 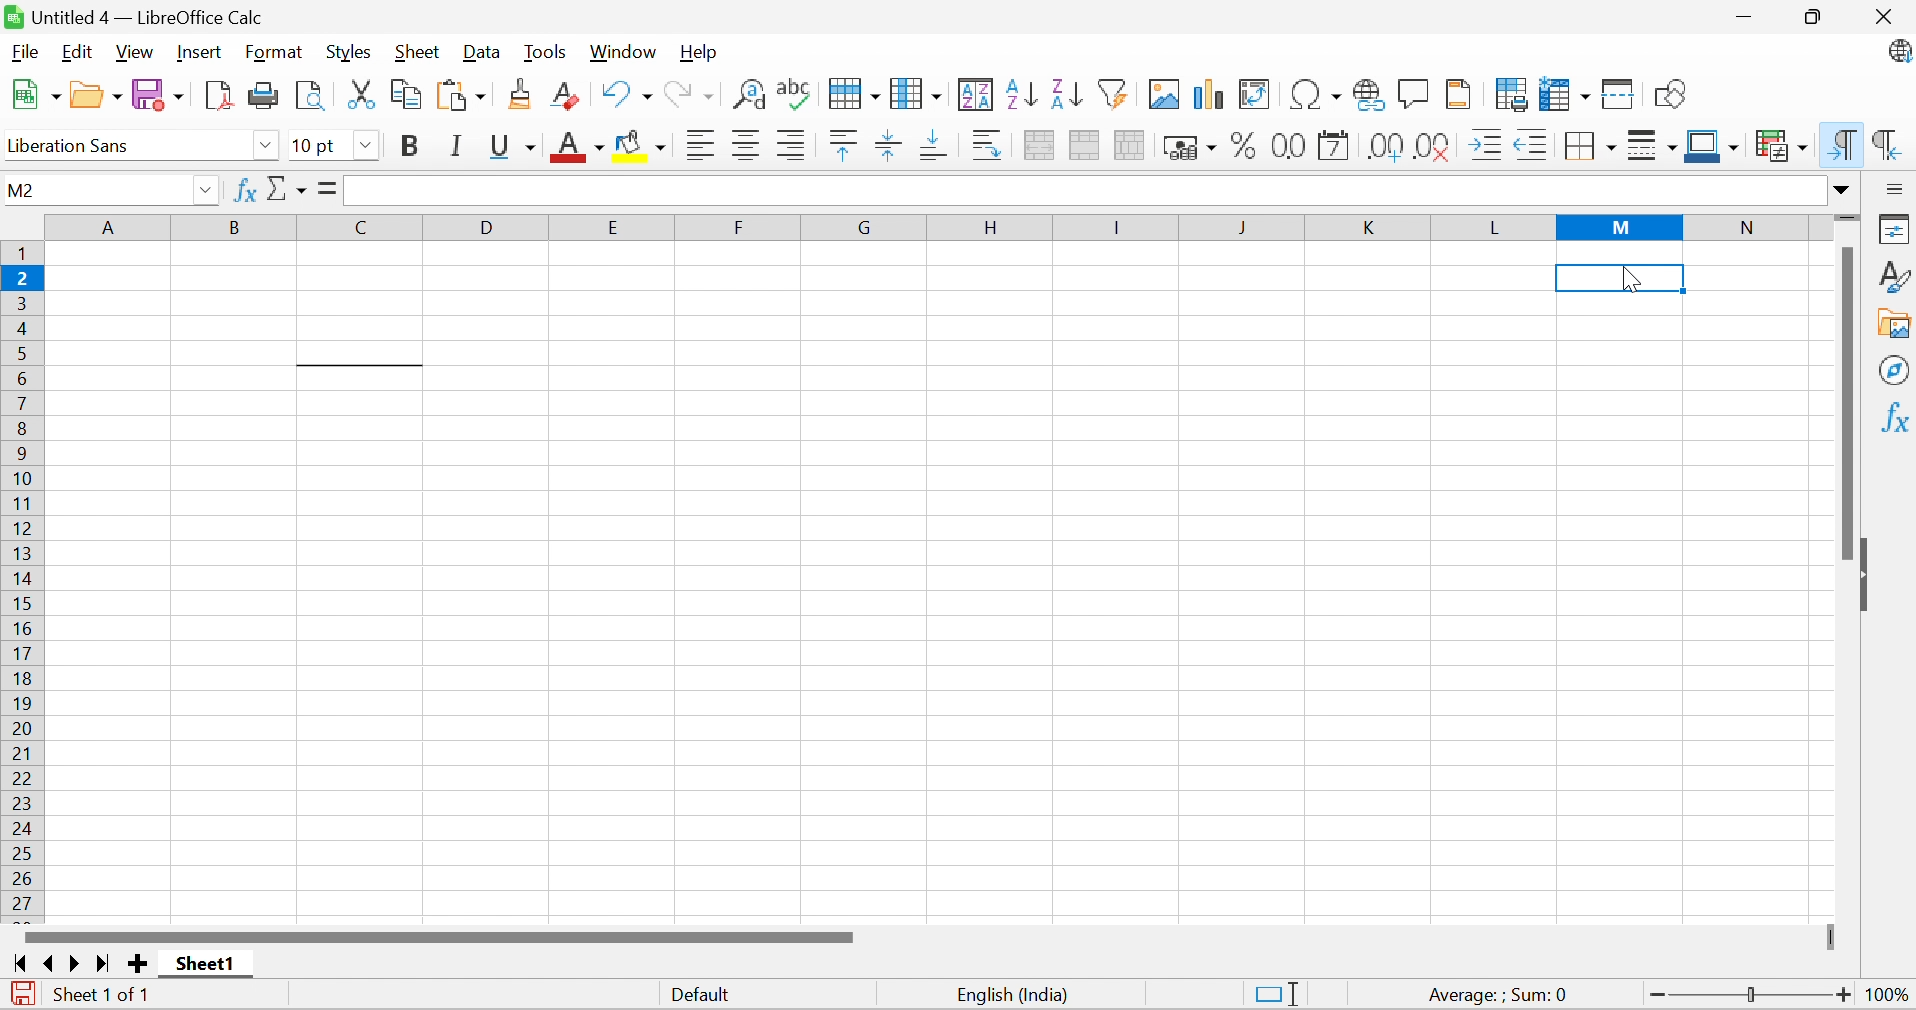 I want to click on Cone formatting, so click(x=522, y=95).